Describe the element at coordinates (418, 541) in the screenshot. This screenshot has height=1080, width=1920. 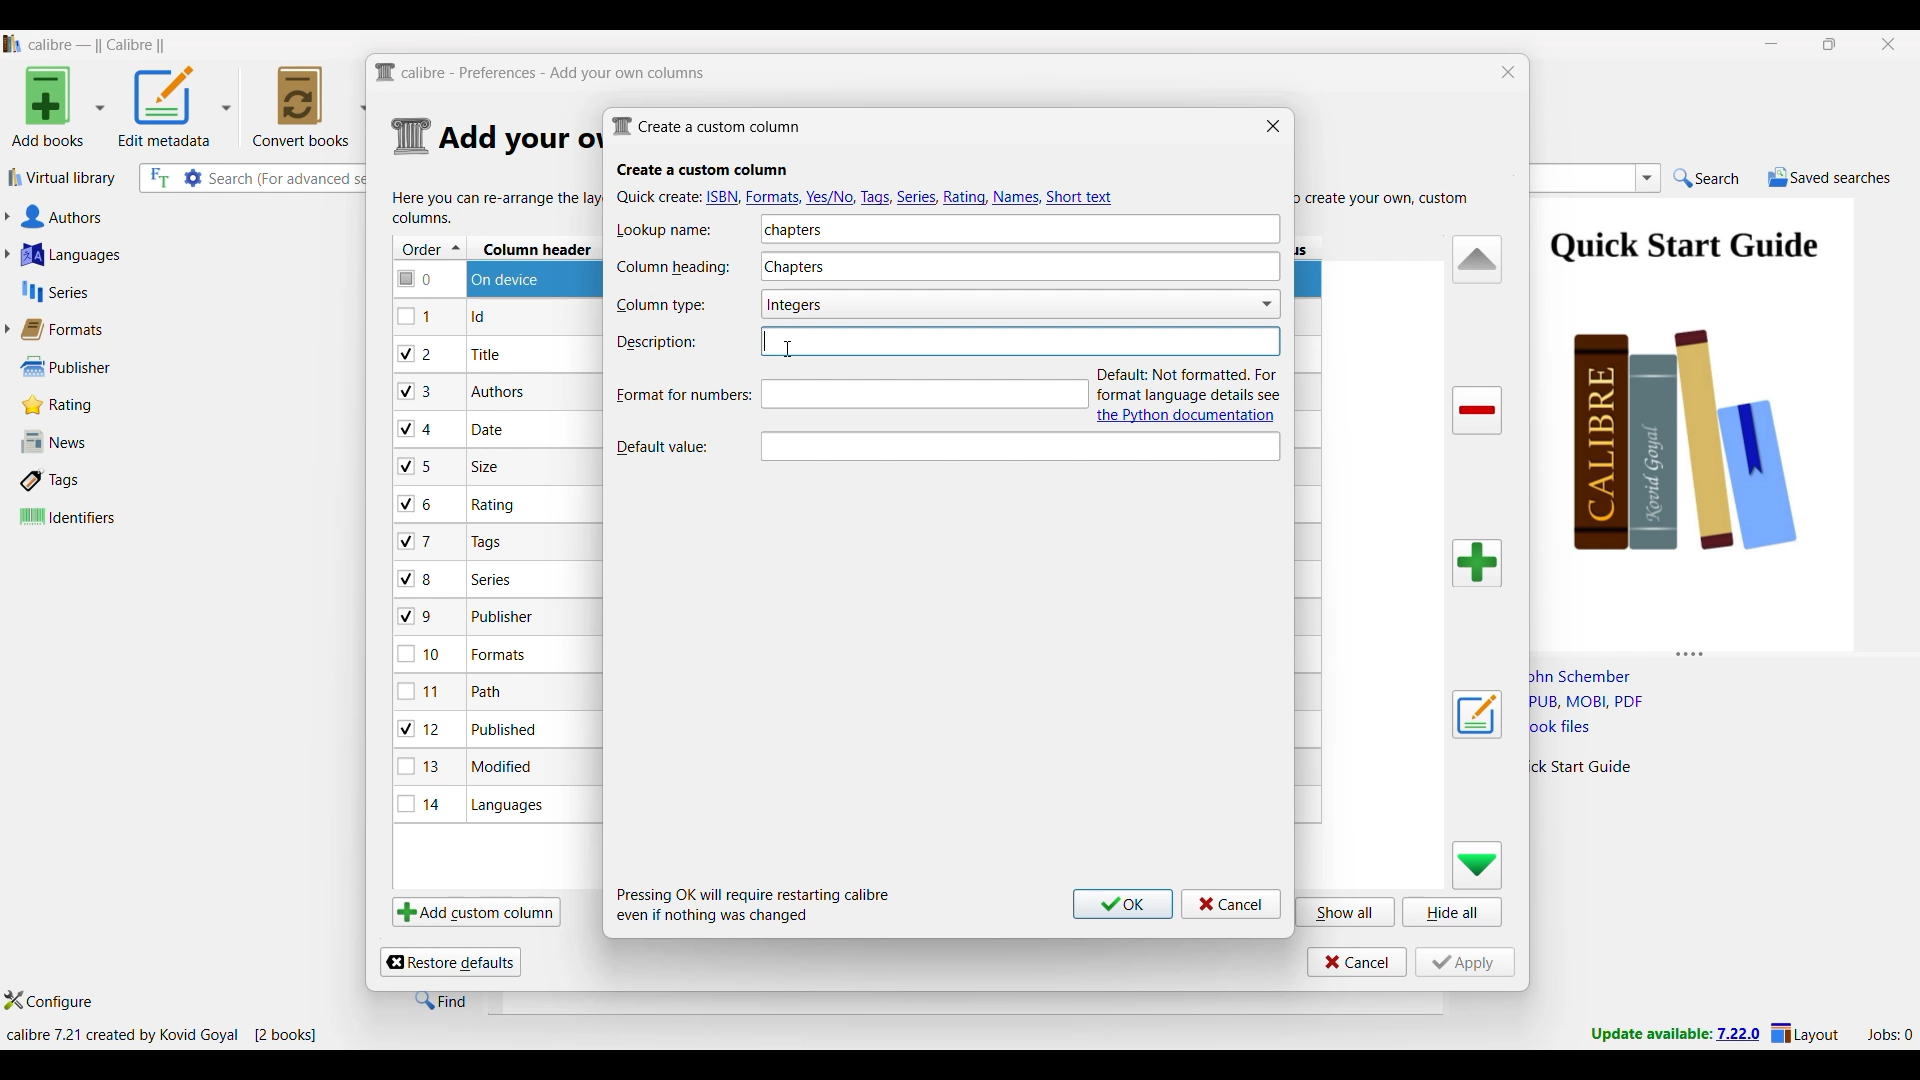
I see `checkbox - 7` at that location.